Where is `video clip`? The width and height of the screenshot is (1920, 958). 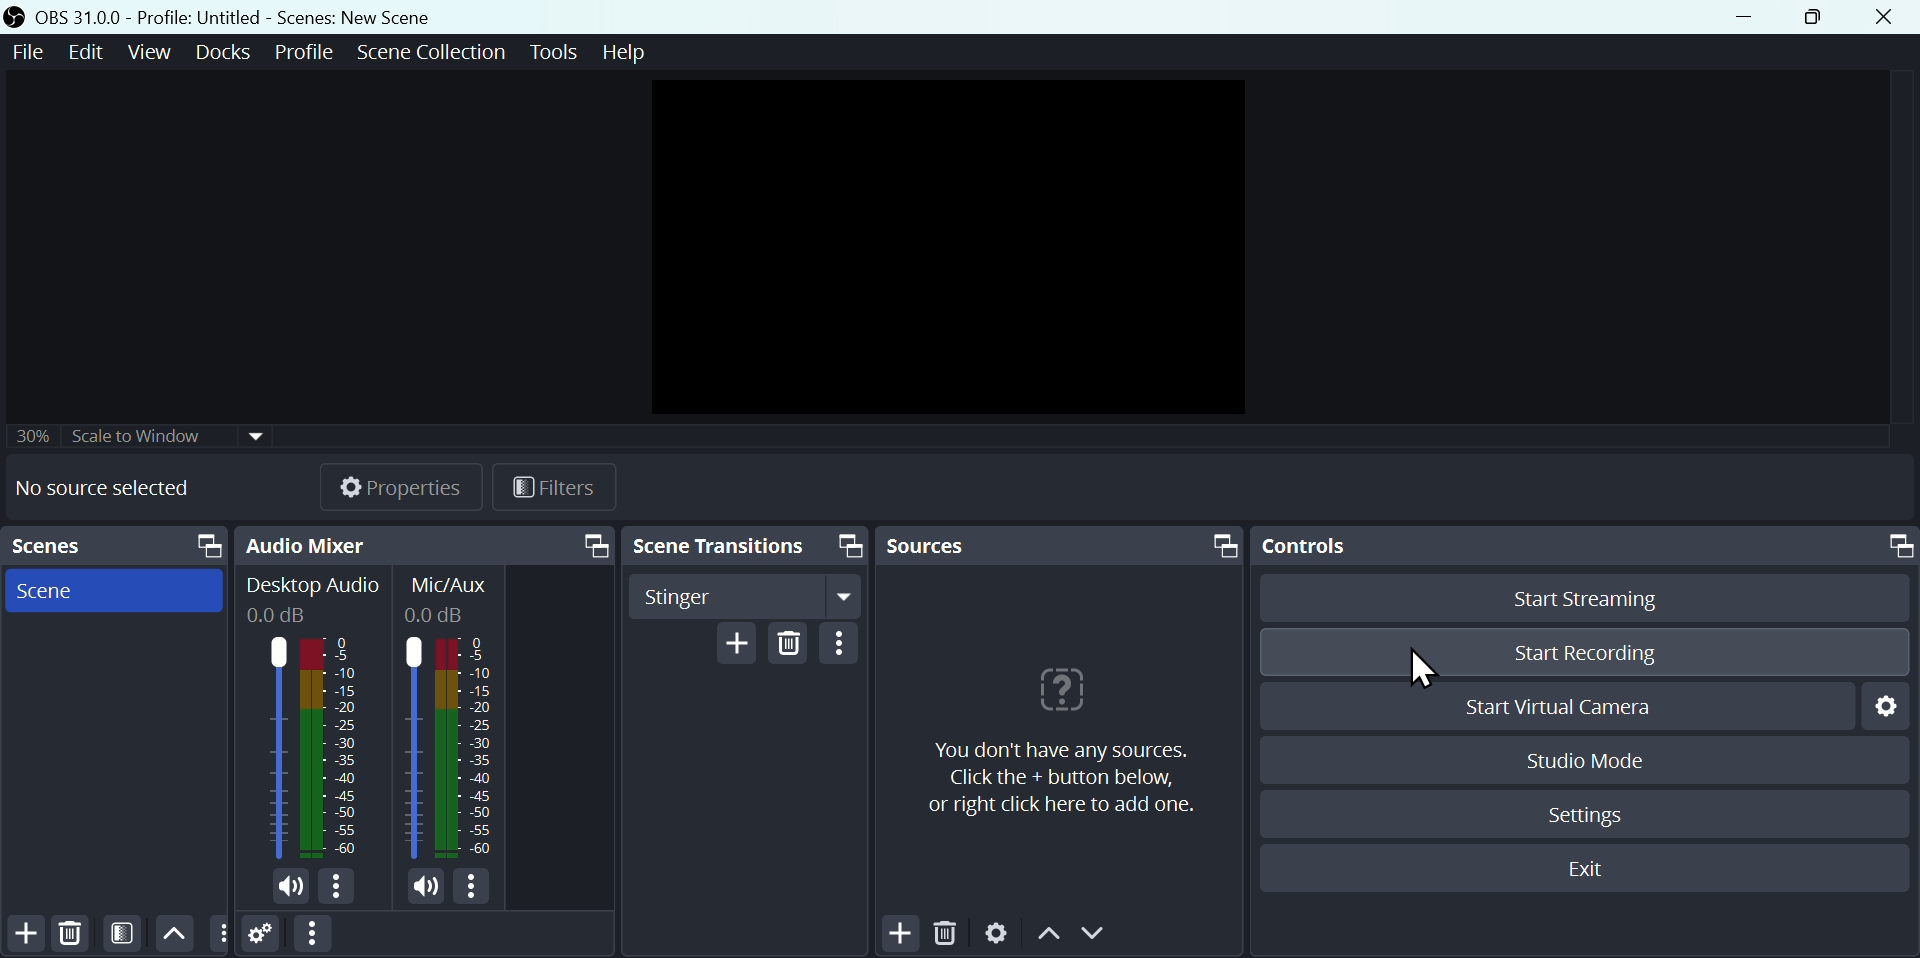 video clip is located at coordinates (954, 242).